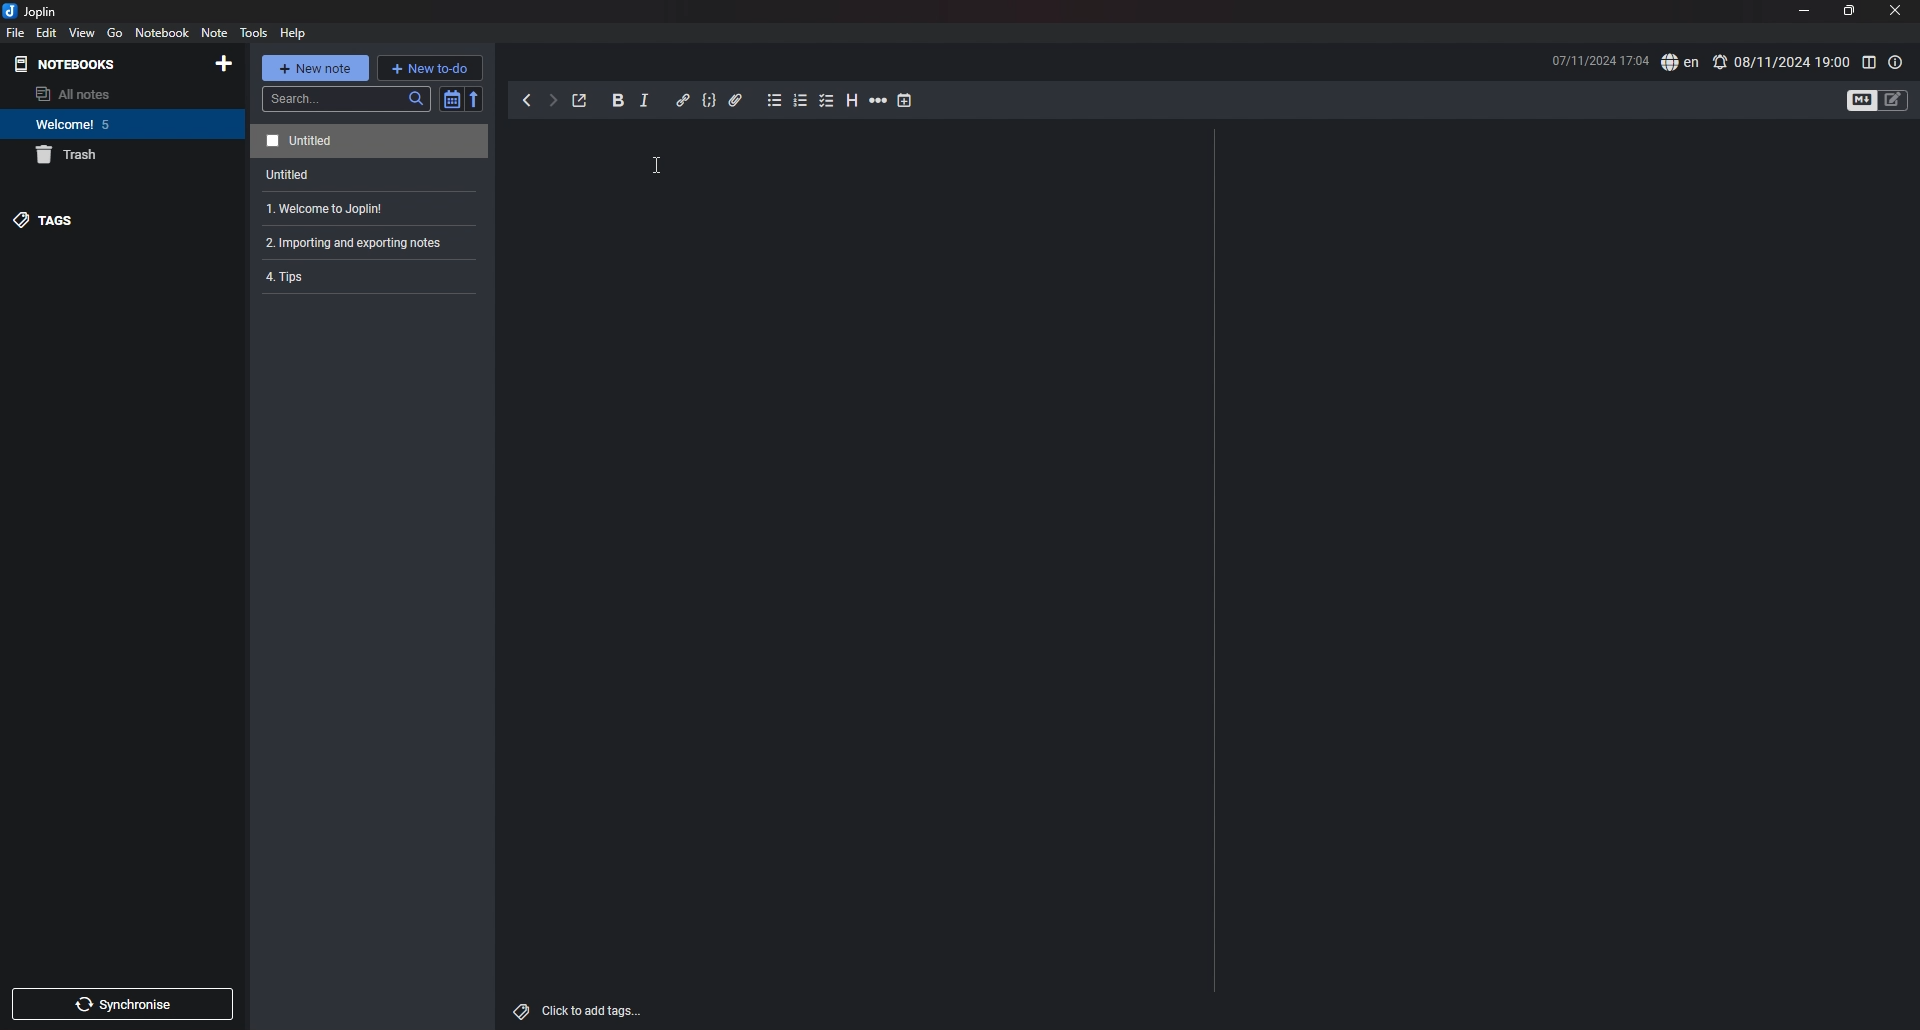  Describe the element at coordinates (1680, 62) in the screenshot. I see `en` at that location.